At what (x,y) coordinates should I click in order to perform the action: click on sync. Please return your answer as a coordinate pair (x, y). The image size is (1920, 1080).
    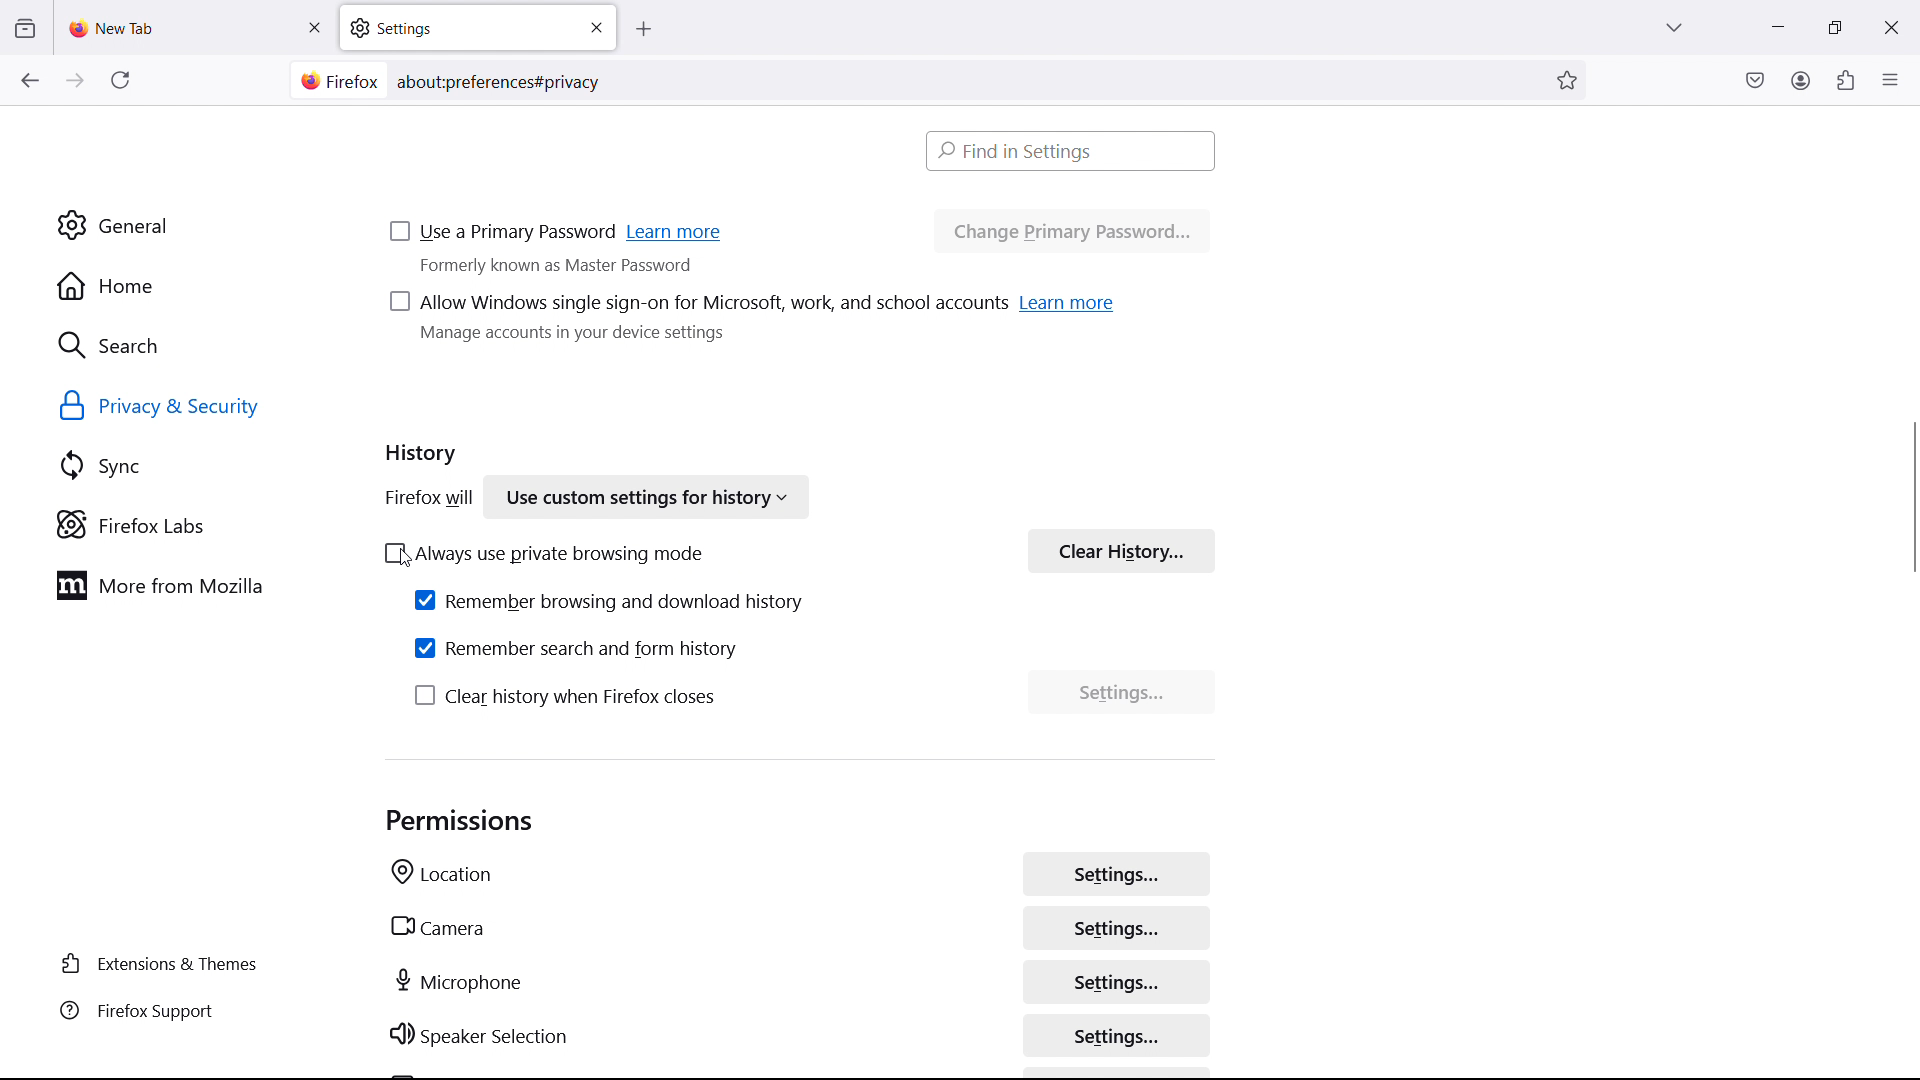
    Looking at the image, I should click on (196, 466).